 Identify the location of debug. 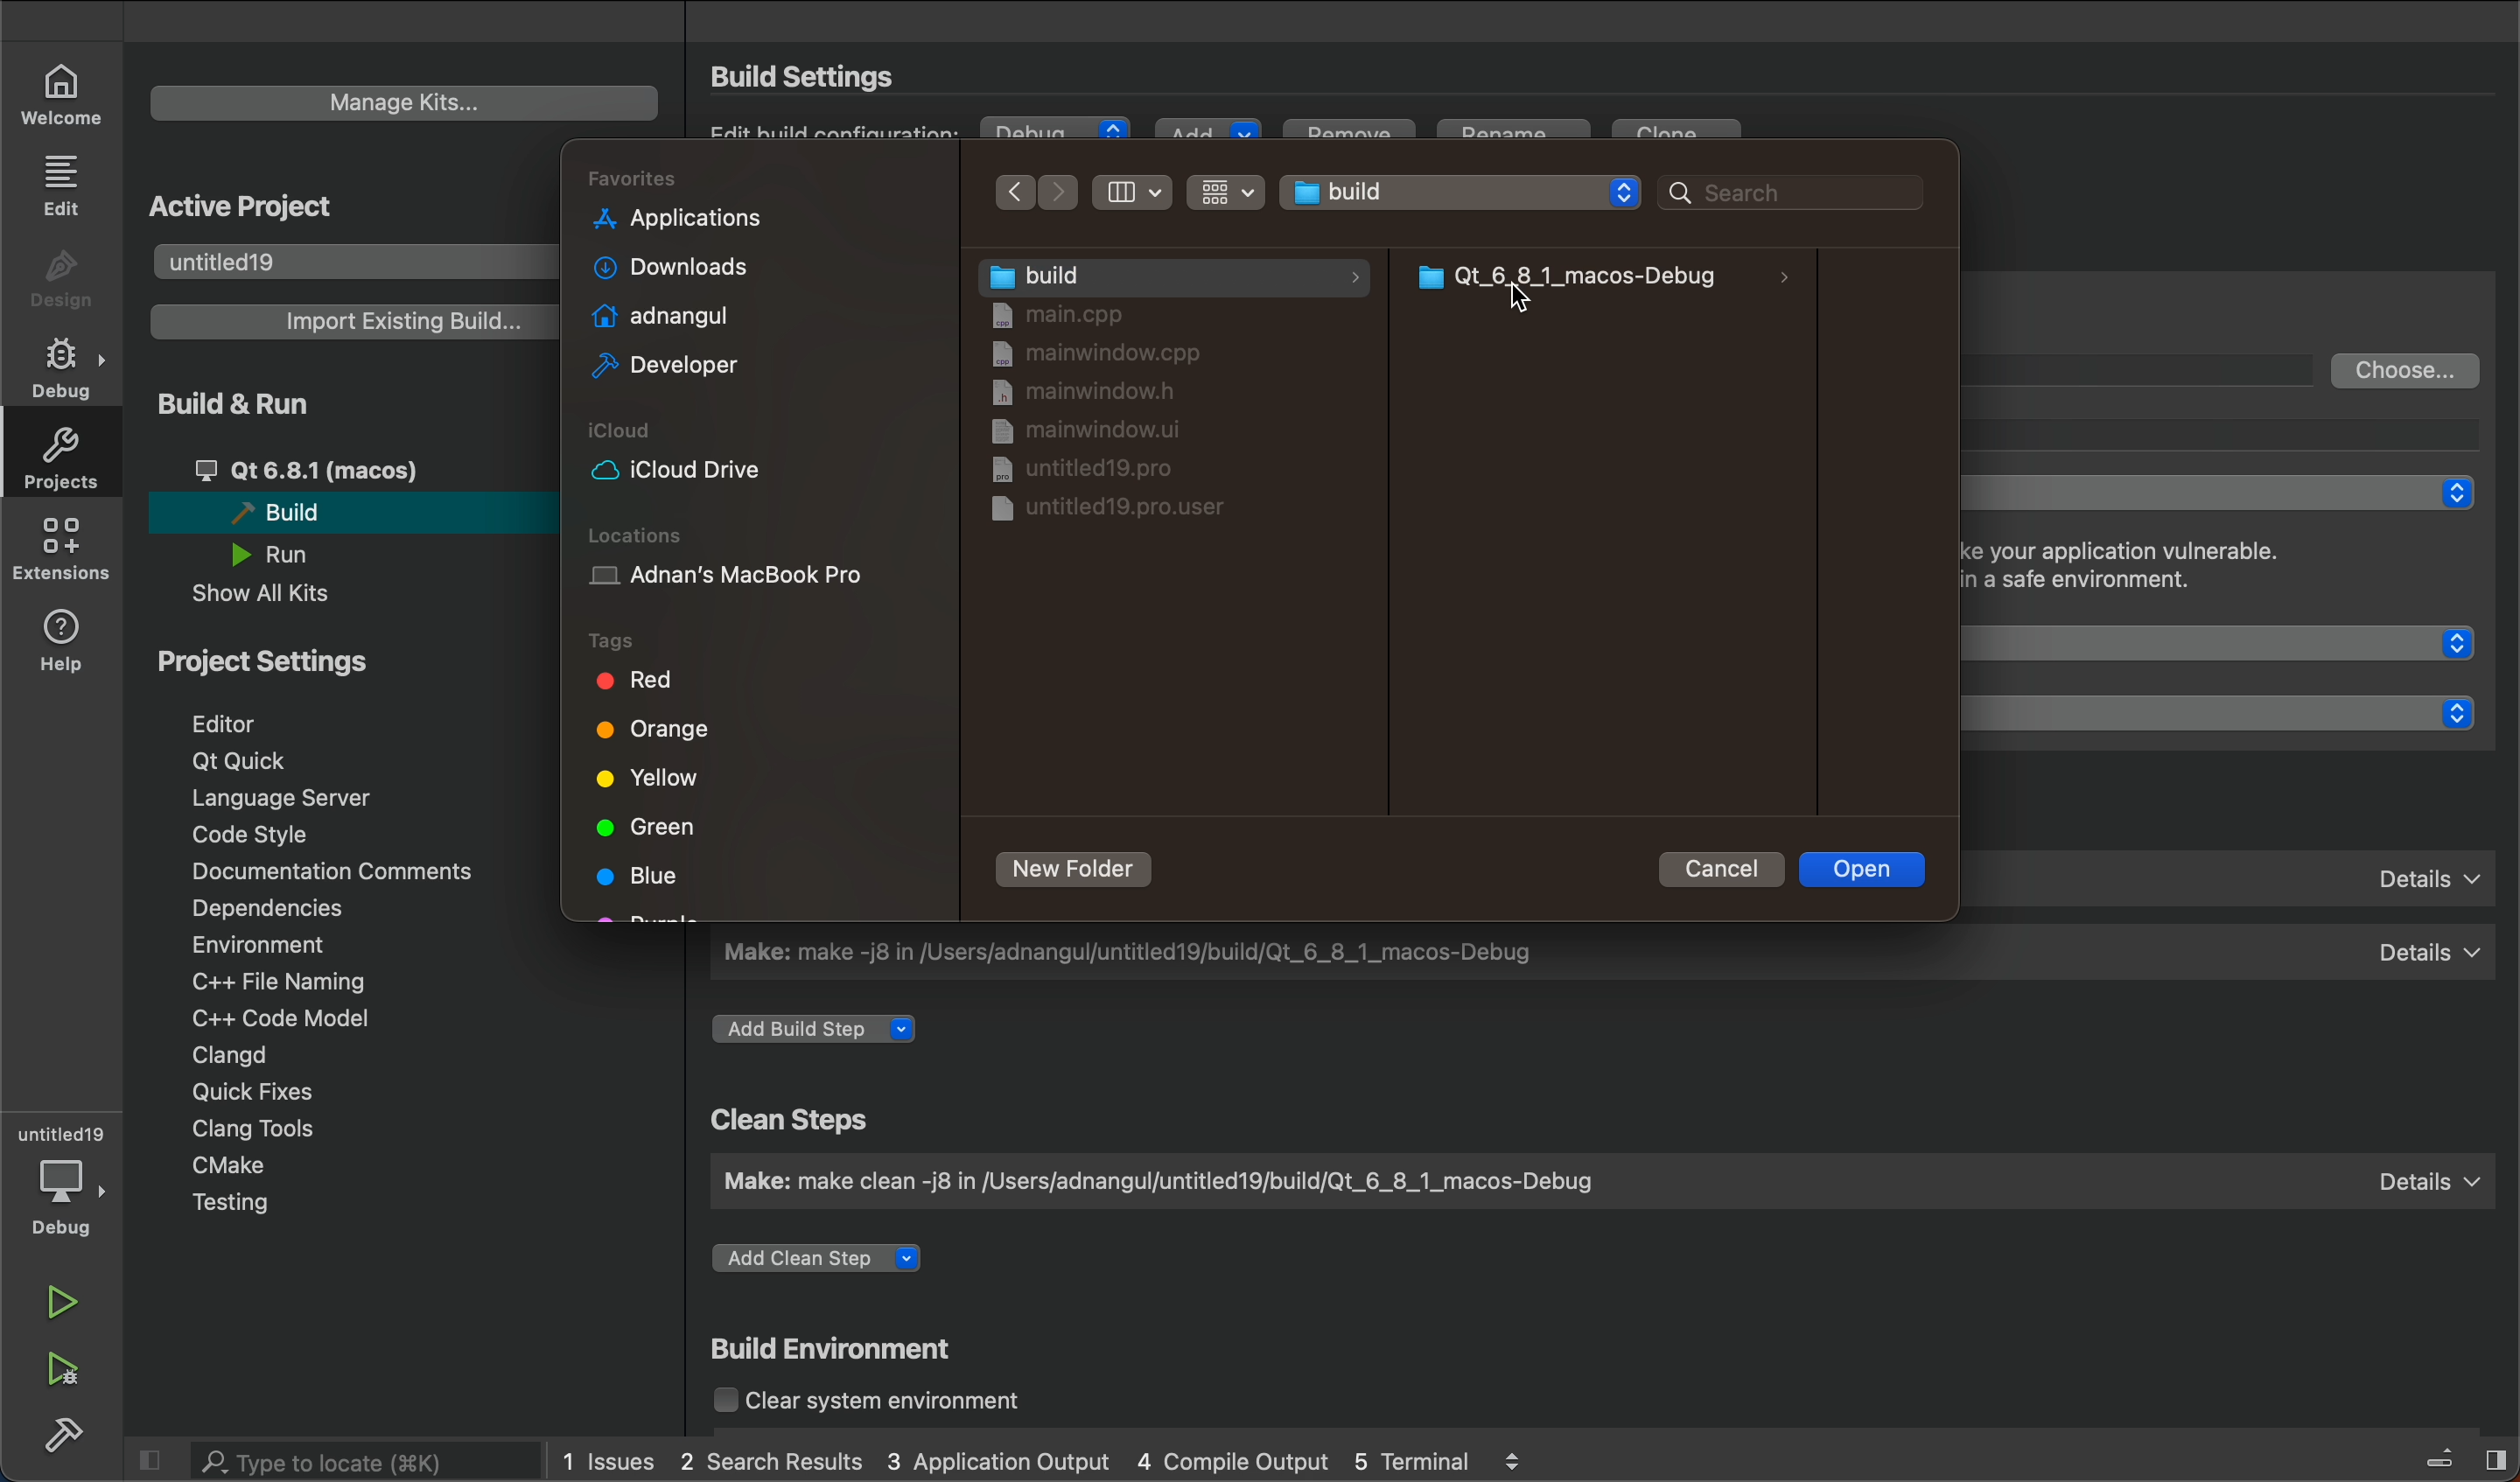
(68, 1198).